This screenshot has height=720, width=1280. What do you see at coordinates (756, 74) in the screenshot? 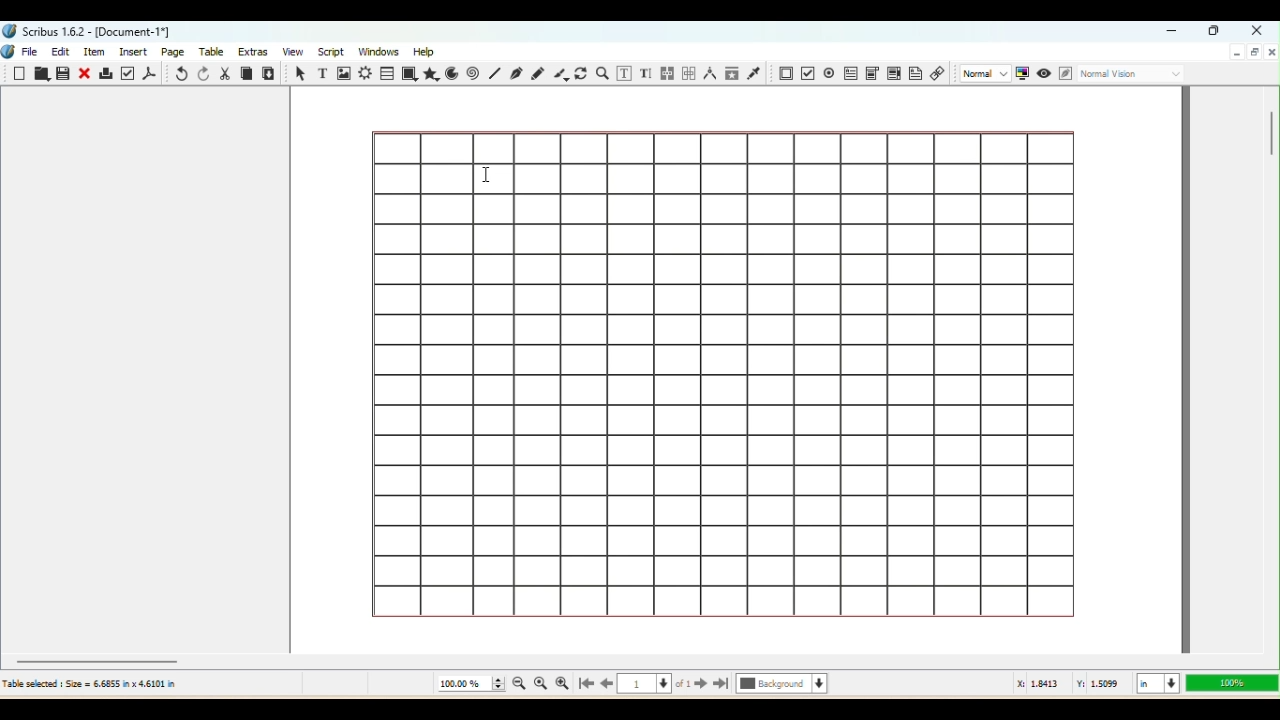
I see `Eye dropper` at bounding box center [756, 74].